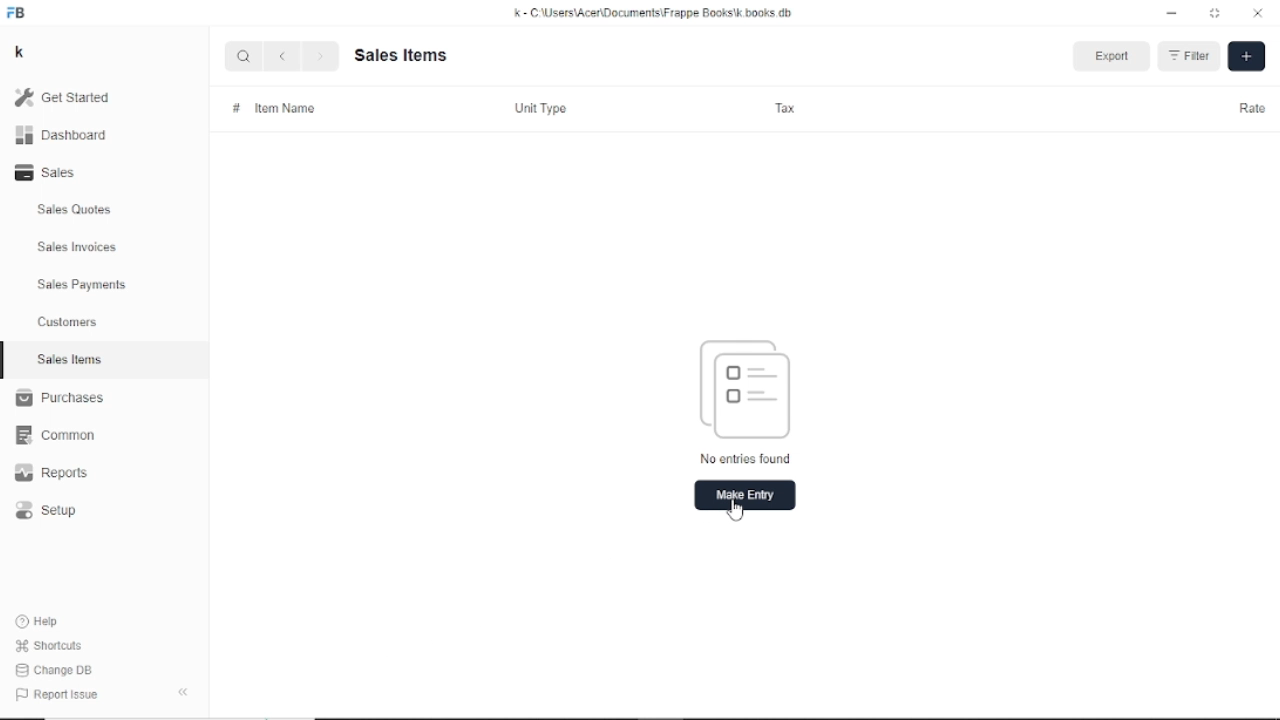  What do you see at coordinates (51, 172) in the screenshot?
I see `Sales` at bounding box center [51, 172].